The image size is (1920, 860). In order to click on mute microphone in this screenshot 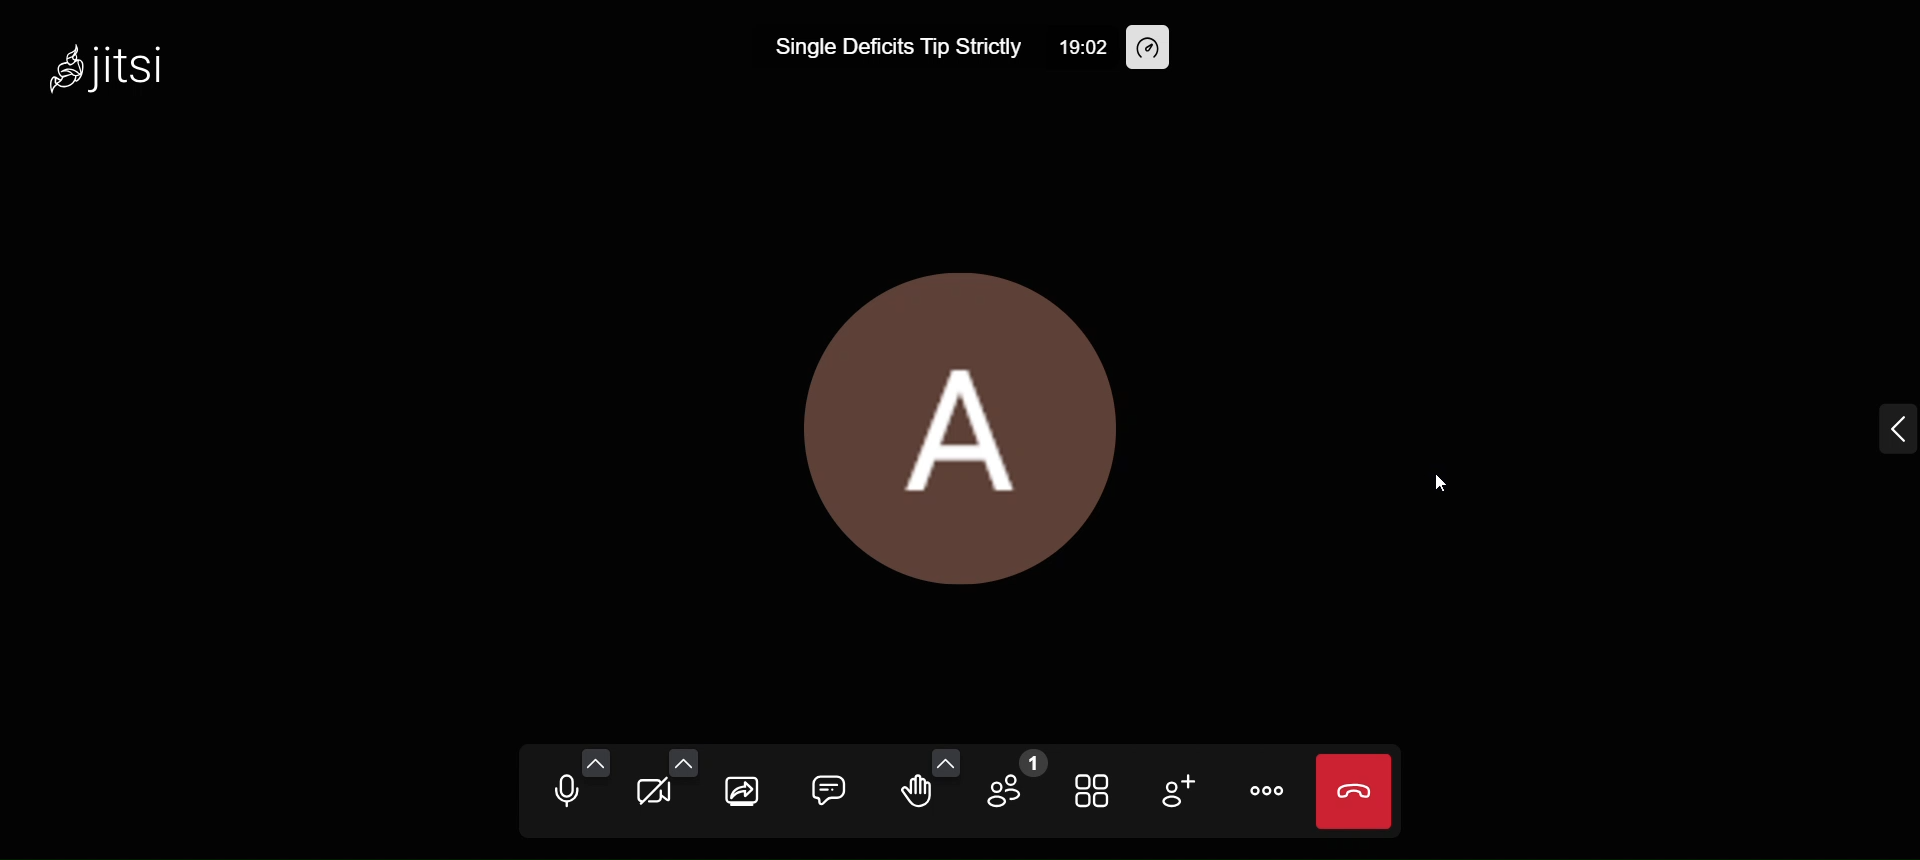, I will do `click(564, 792)`.